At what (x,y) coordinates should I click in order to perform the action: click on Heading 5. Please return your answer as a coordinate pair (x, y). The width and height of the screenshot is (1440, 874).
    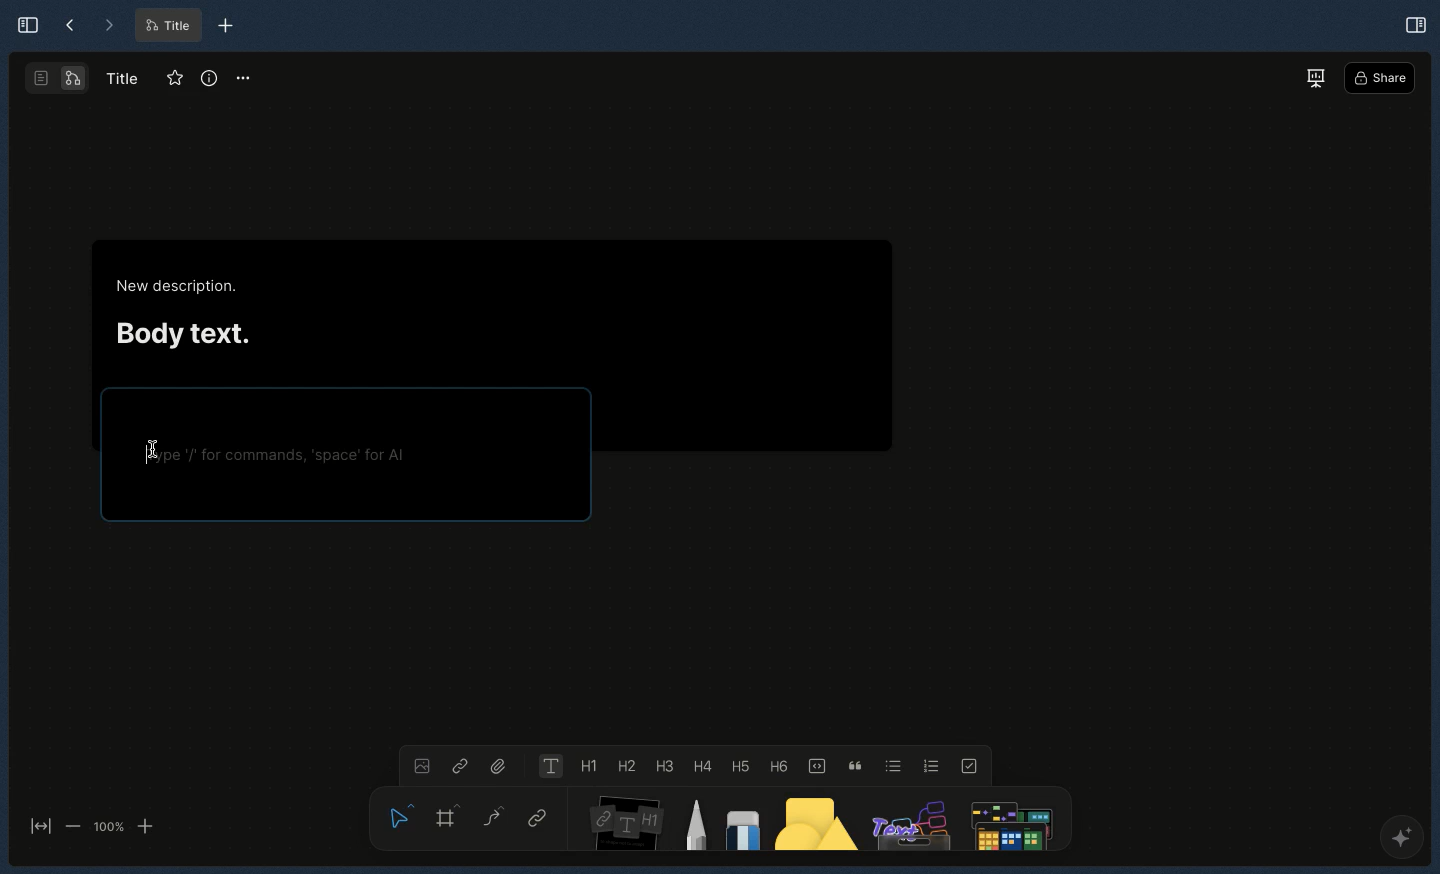
    Looking at the image, I should click on (737, 765).